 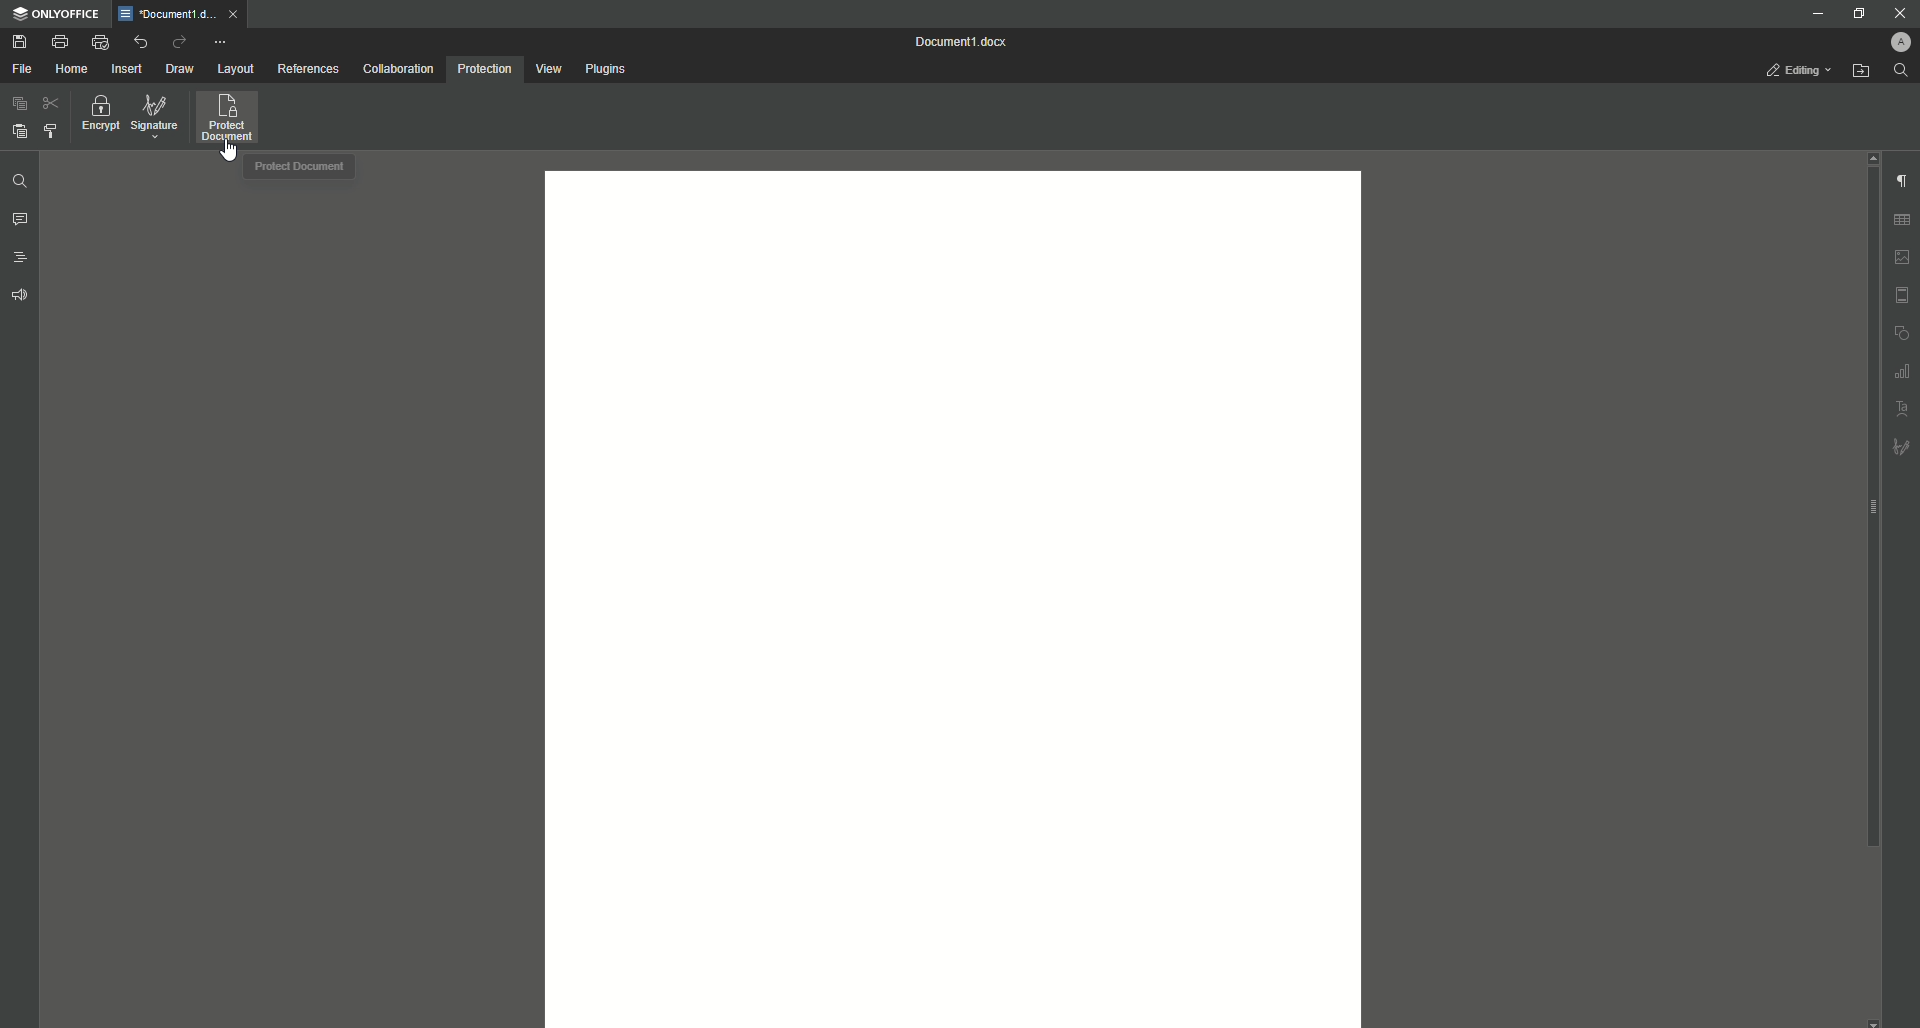 I want to click on Open From File, so click(x=1859, y=71).